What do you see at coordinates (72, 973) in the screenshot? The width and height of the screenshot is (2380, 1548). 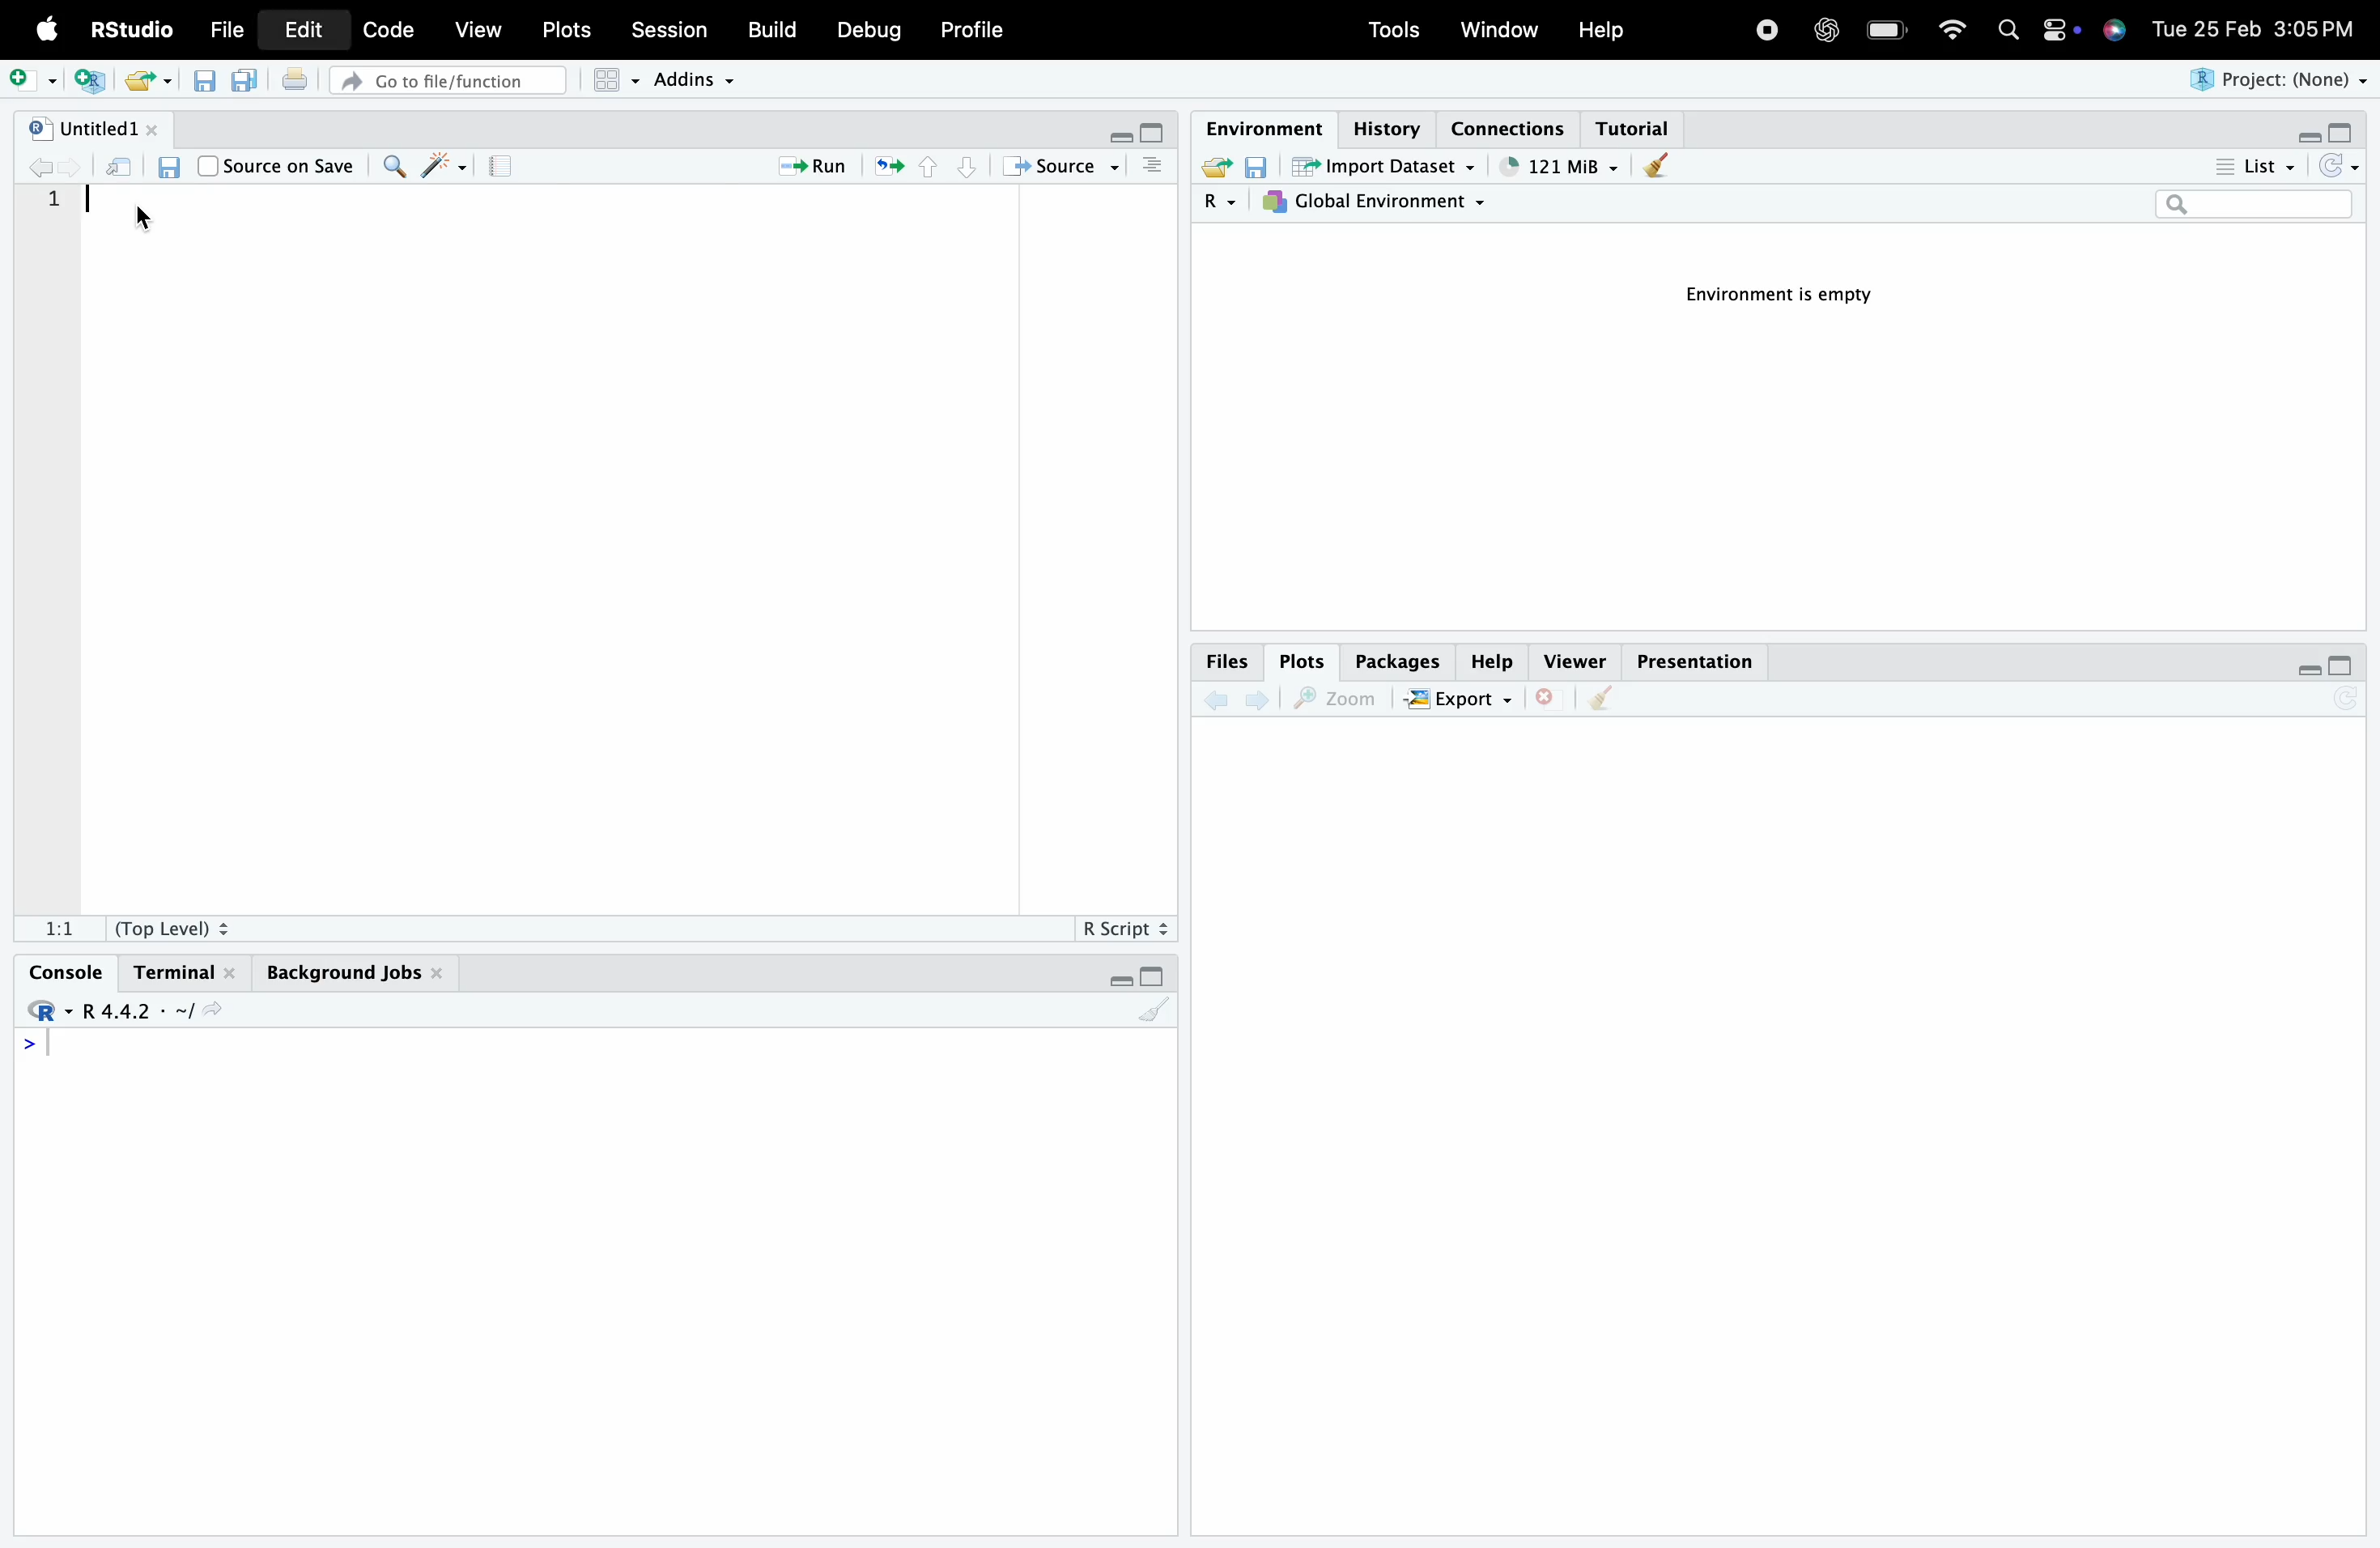 I see `Console` at bounding box center [72, 973].